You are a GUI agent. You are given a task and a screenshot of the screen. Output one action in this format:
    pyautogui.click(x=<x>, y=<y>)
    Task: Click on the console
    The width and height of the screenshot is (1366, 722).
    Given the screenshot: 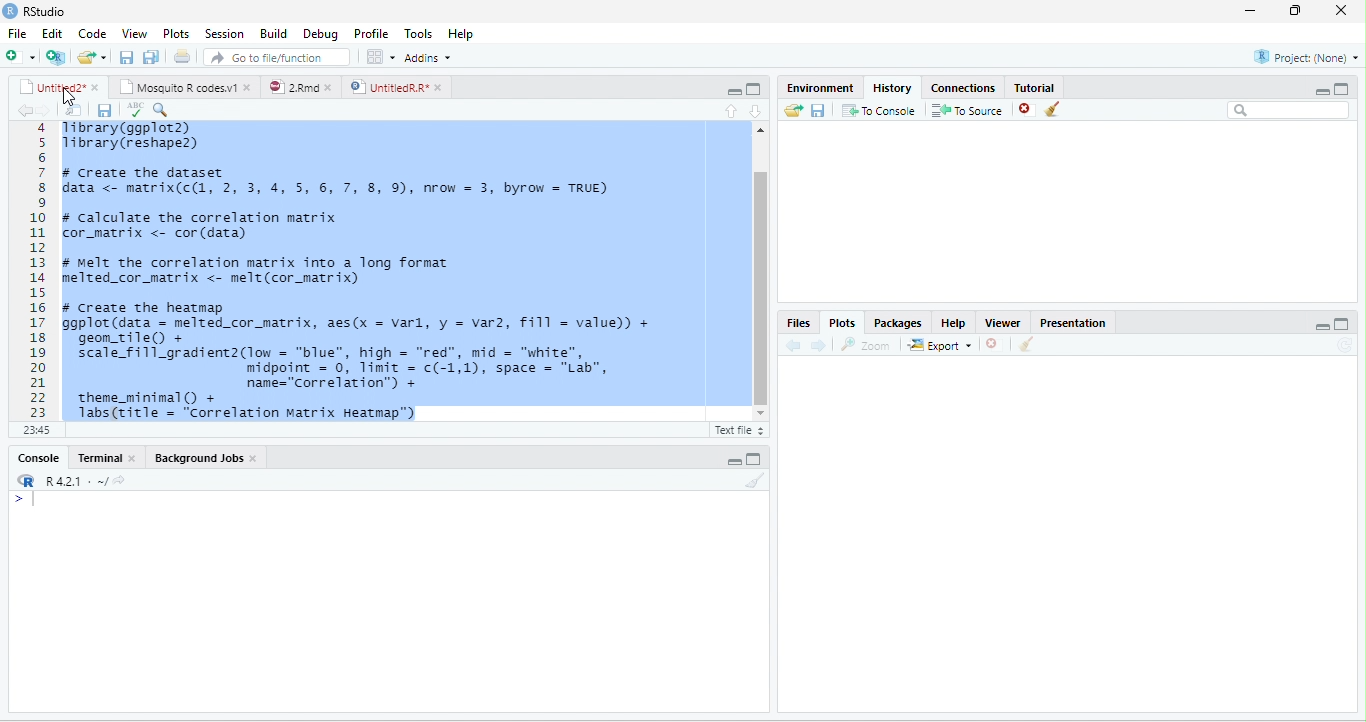 What is the action you would take?
    pyautogui.click(x=33, y=458)
    